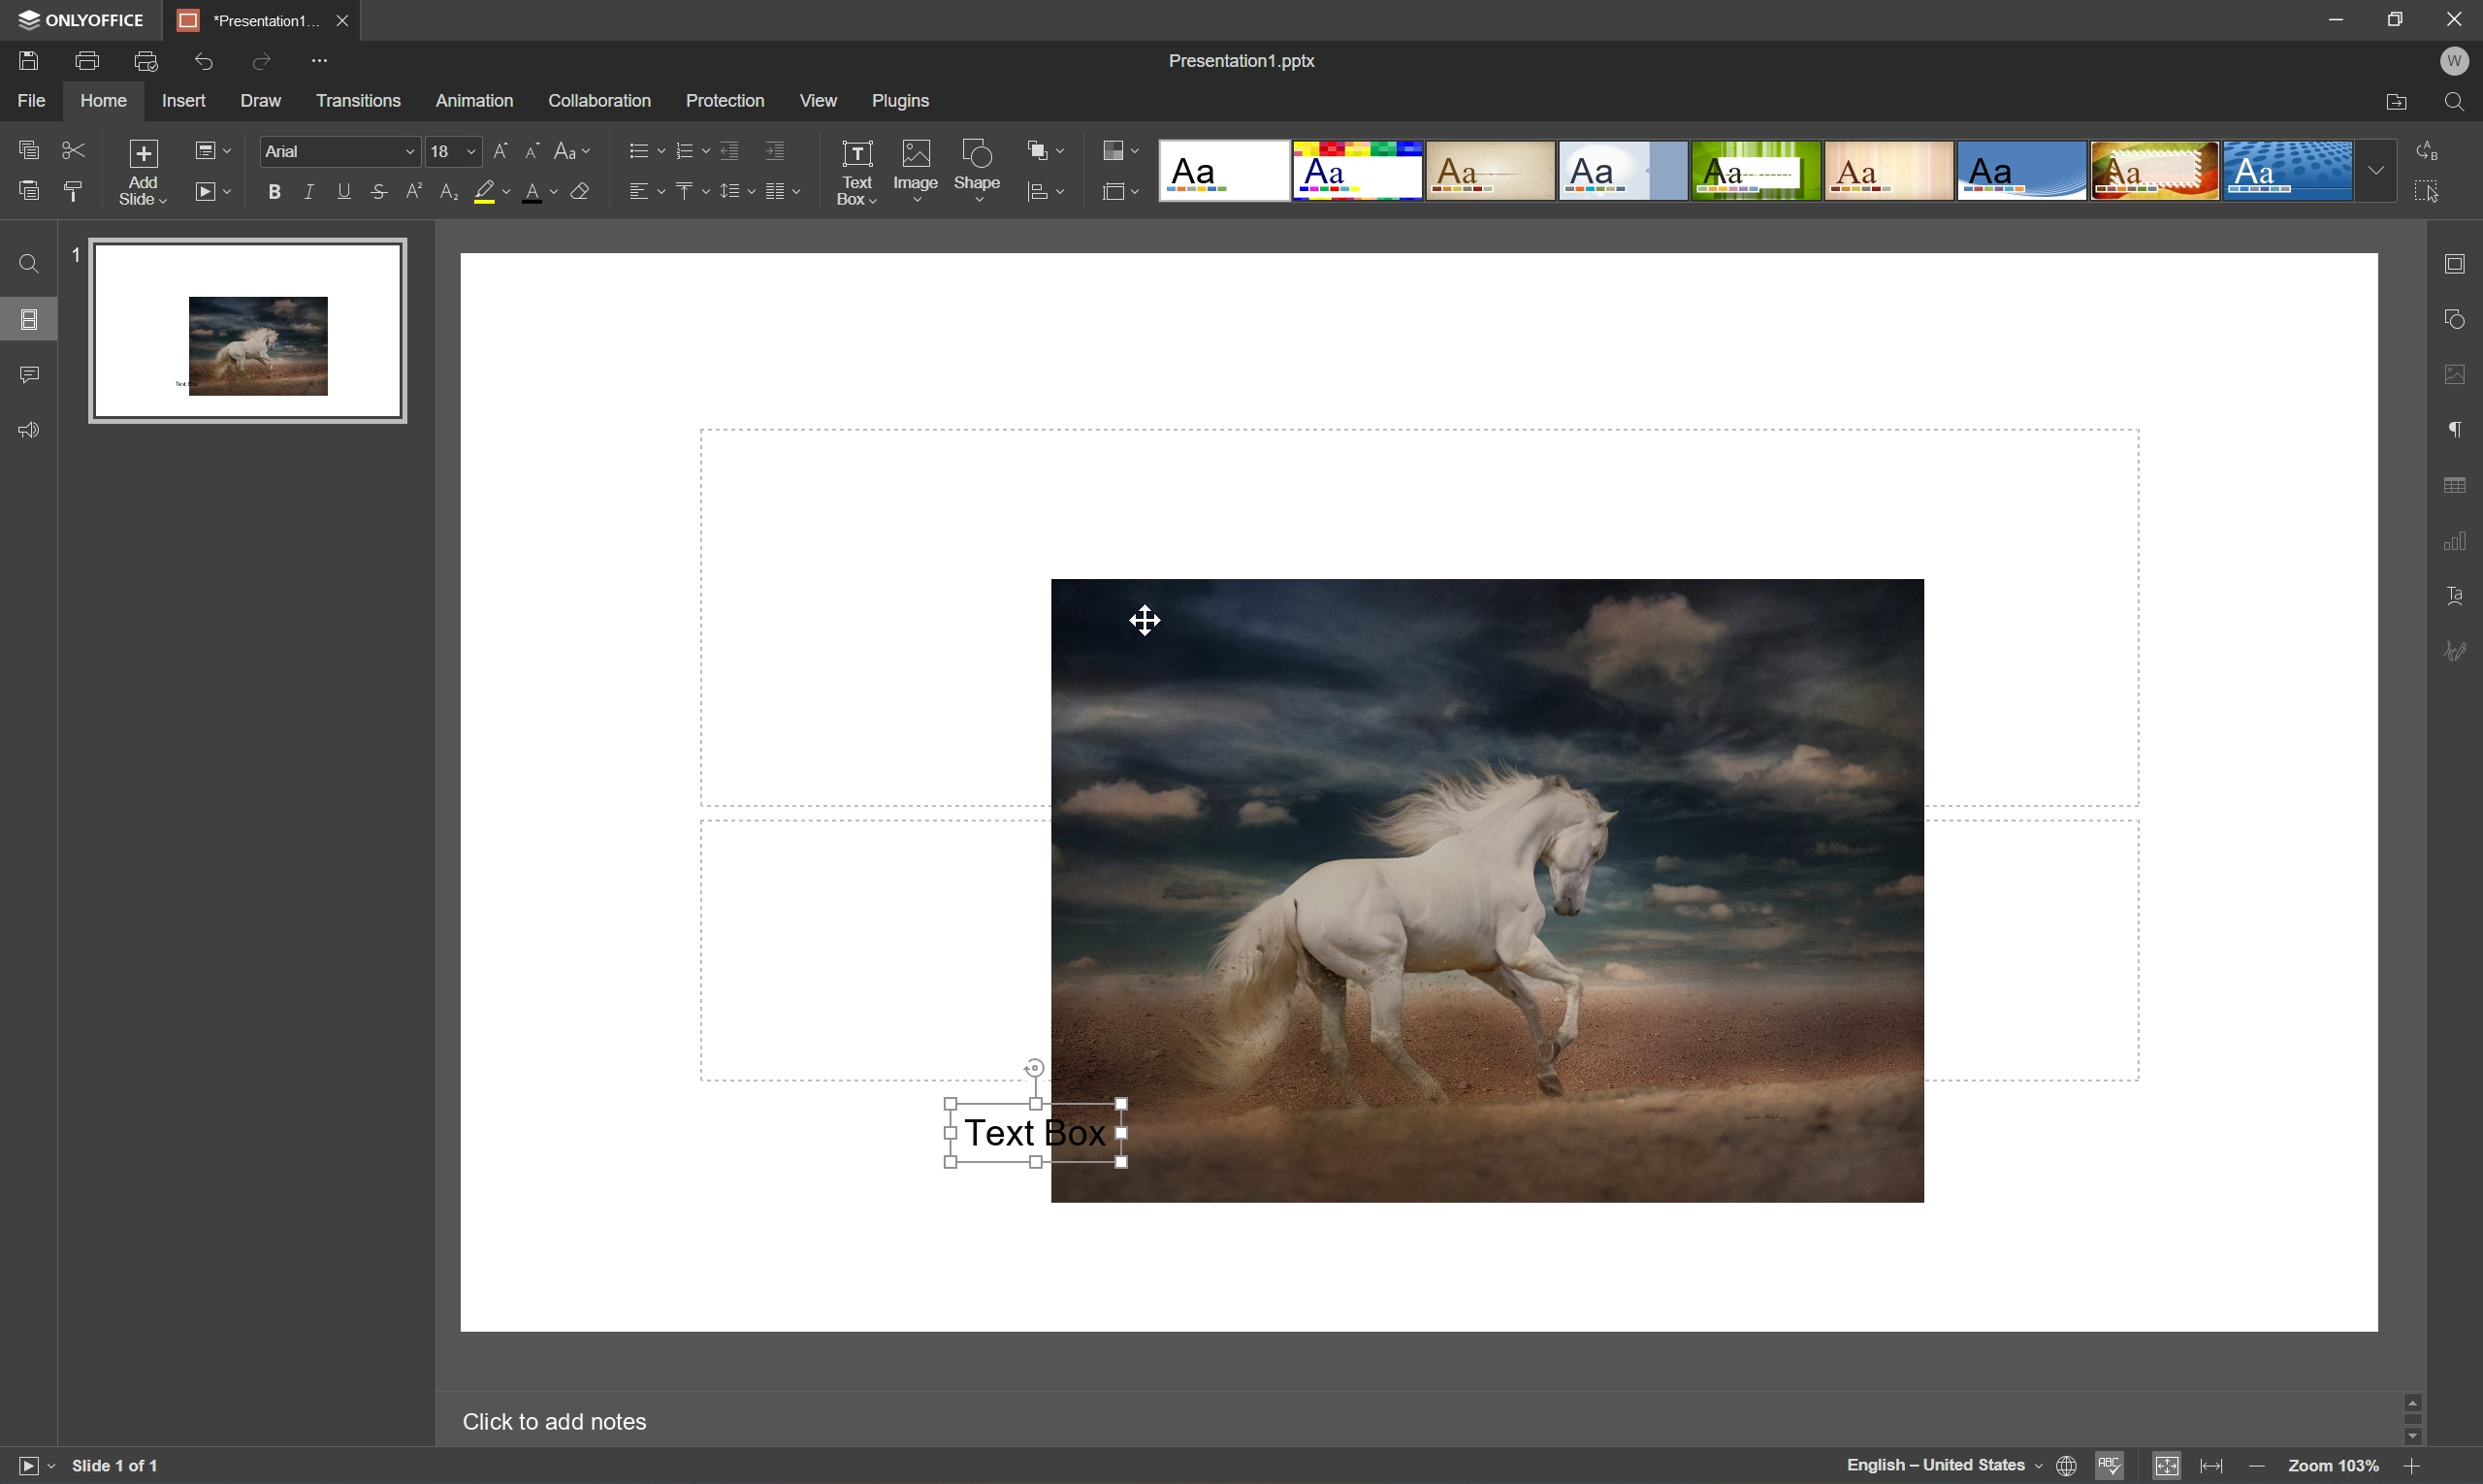 This screenshot has height=1484, width=2483. Describe the element at coordinates (334, 153) in the screenshot. I see `Arial` at that location.